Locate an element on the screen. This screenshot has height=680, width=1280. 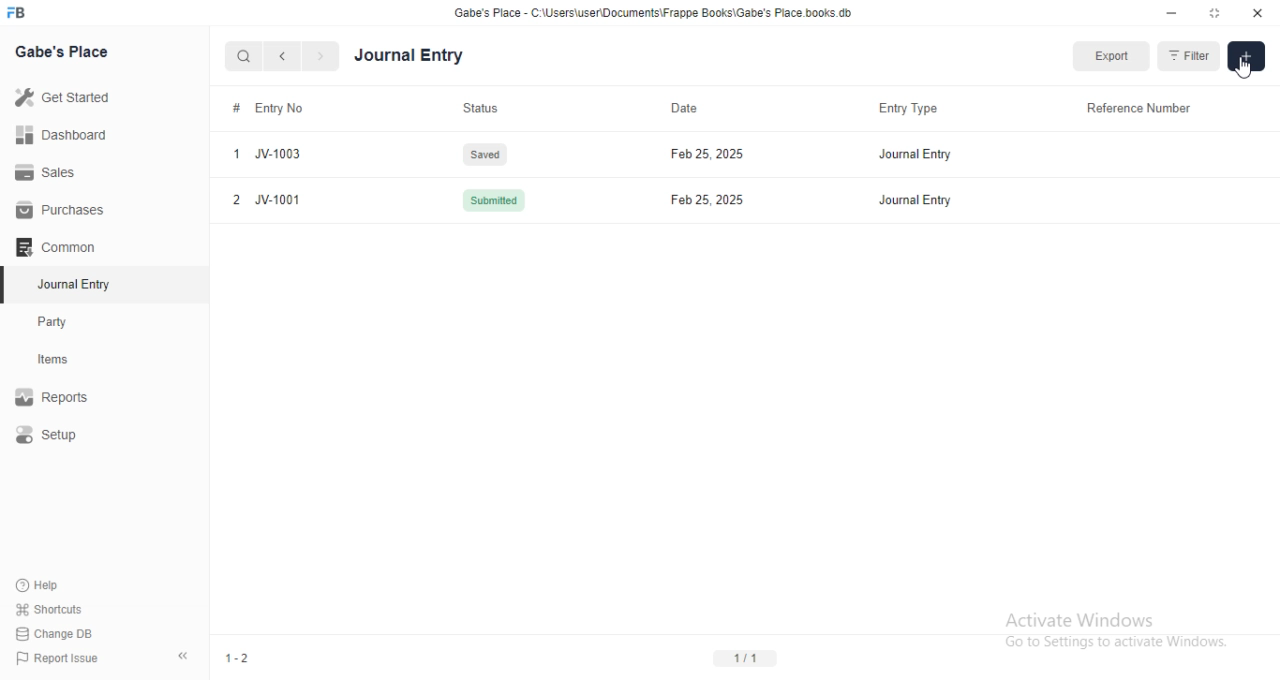
‘Gabe's Place - C Wsers\userDocuments\Frappe Books\Gabe's Place books db is located at coordinates (659, 11).